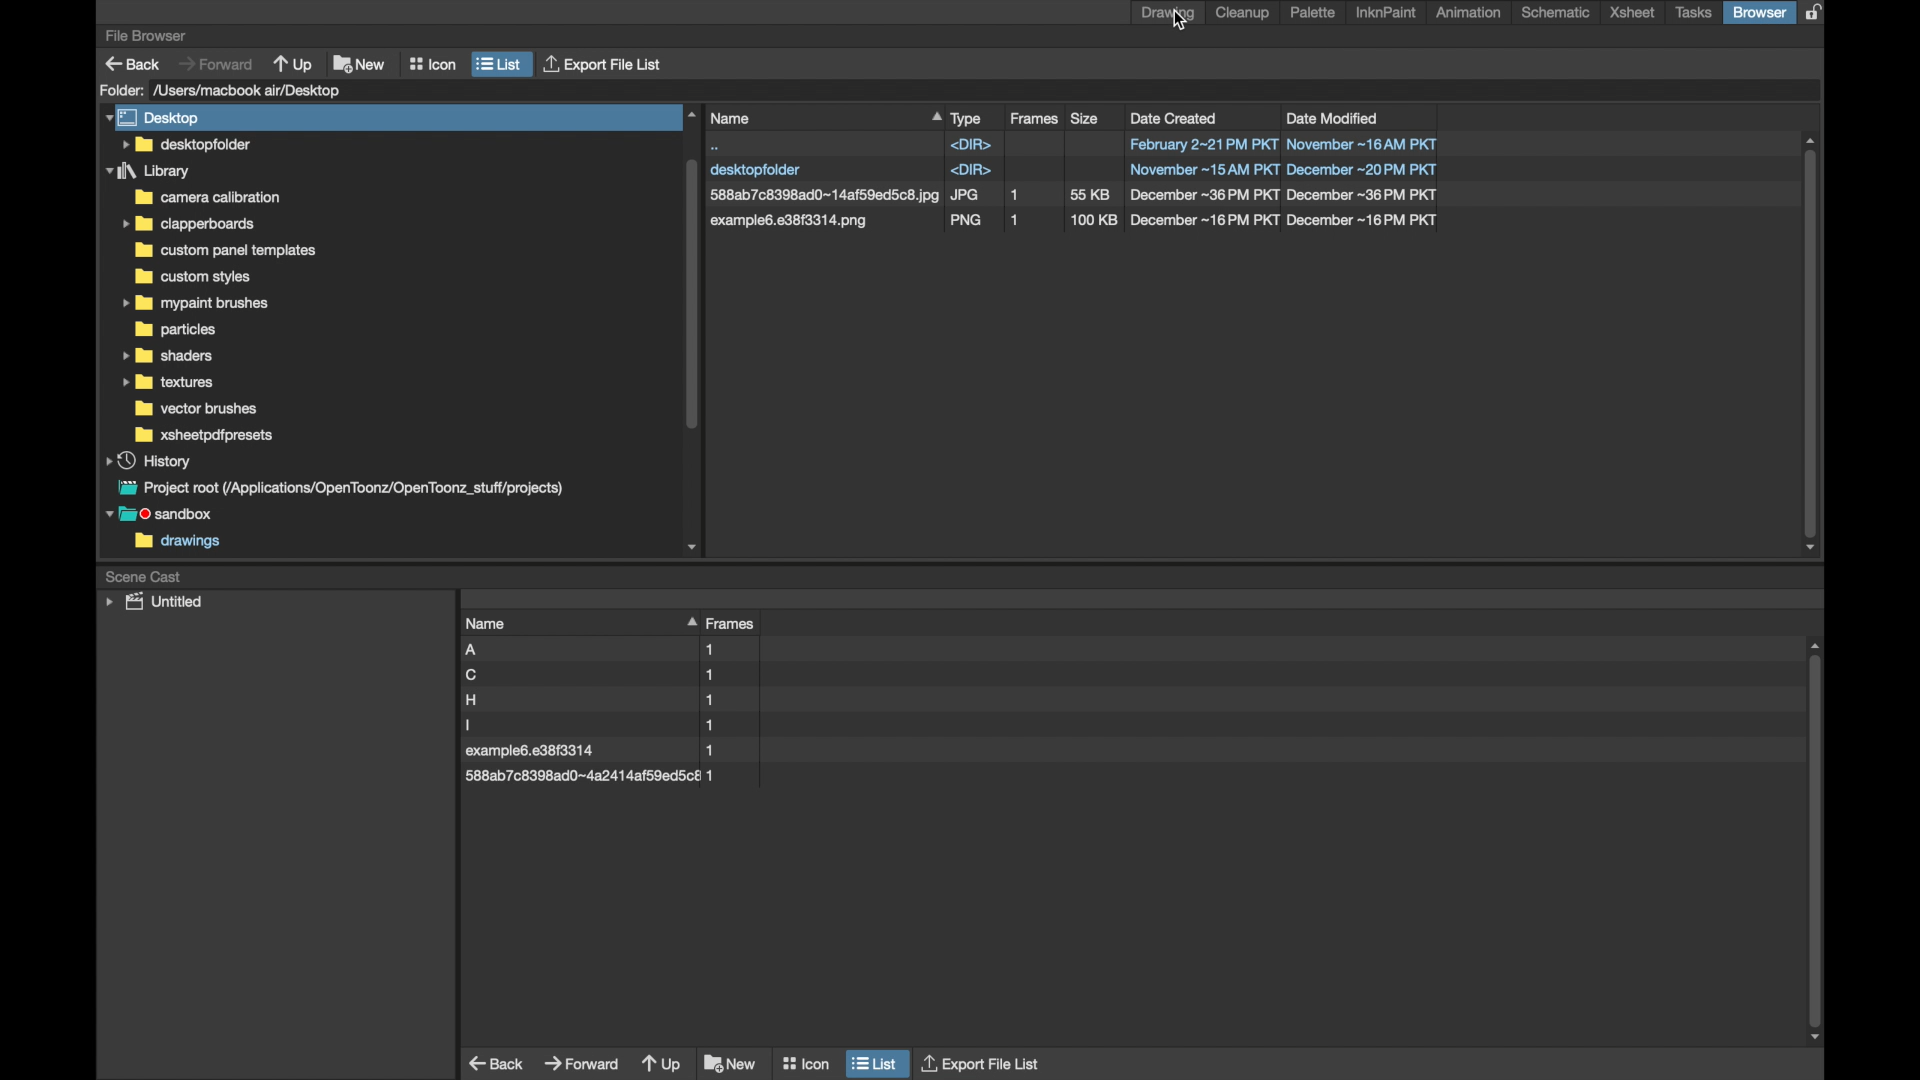  What do you see at coordinates (1075, 195) in the screenshot?
I see `file` at bounding box center [1075, 195].